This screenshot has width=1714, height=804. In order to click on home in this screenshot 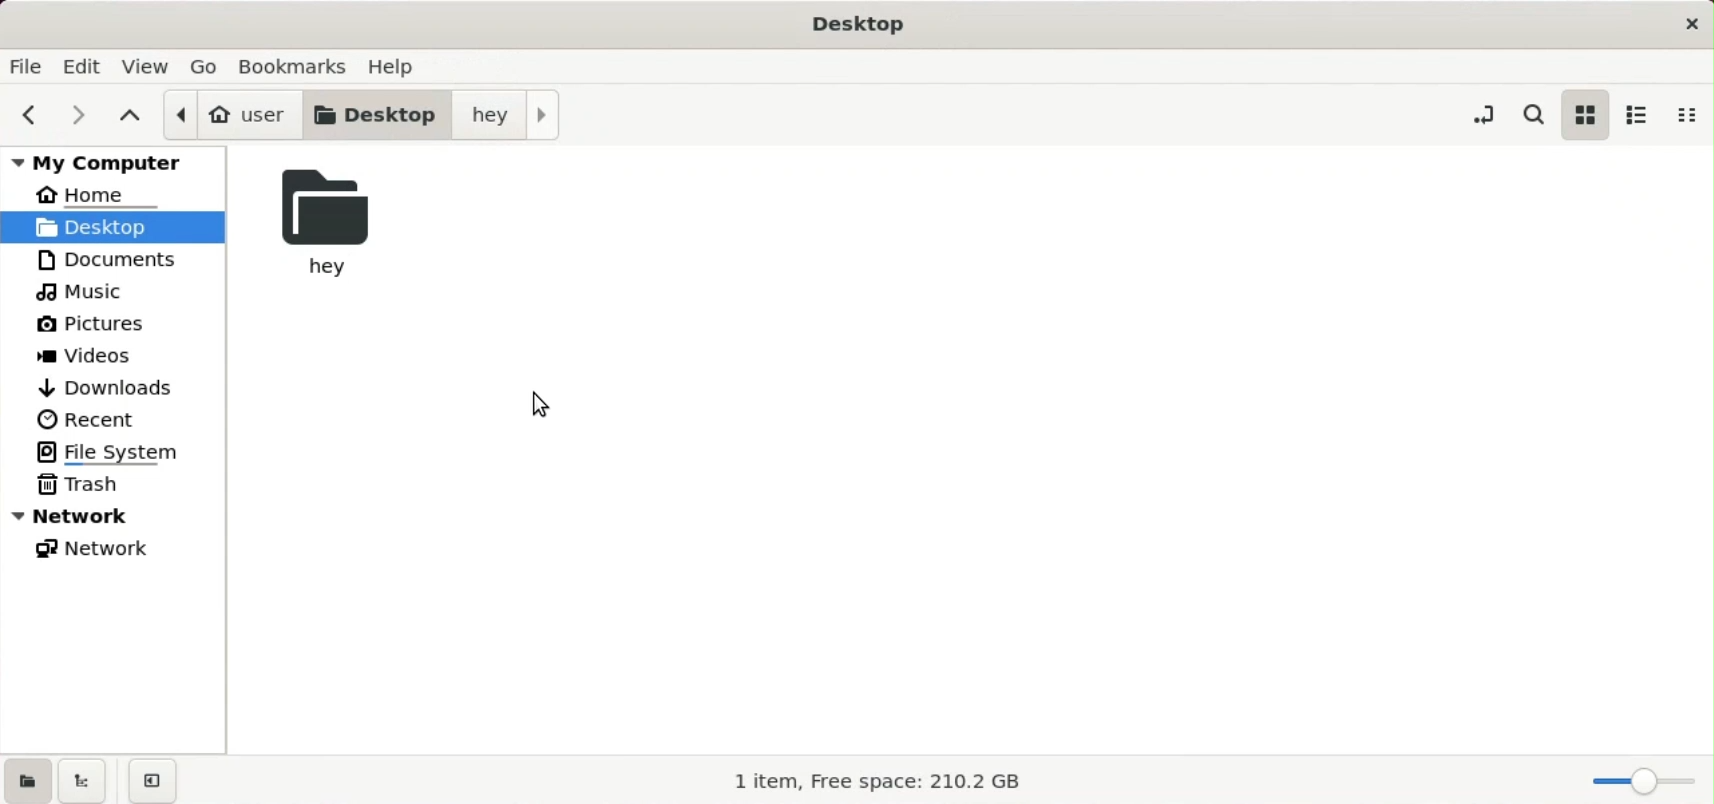, I will do `click(101, 192)`.